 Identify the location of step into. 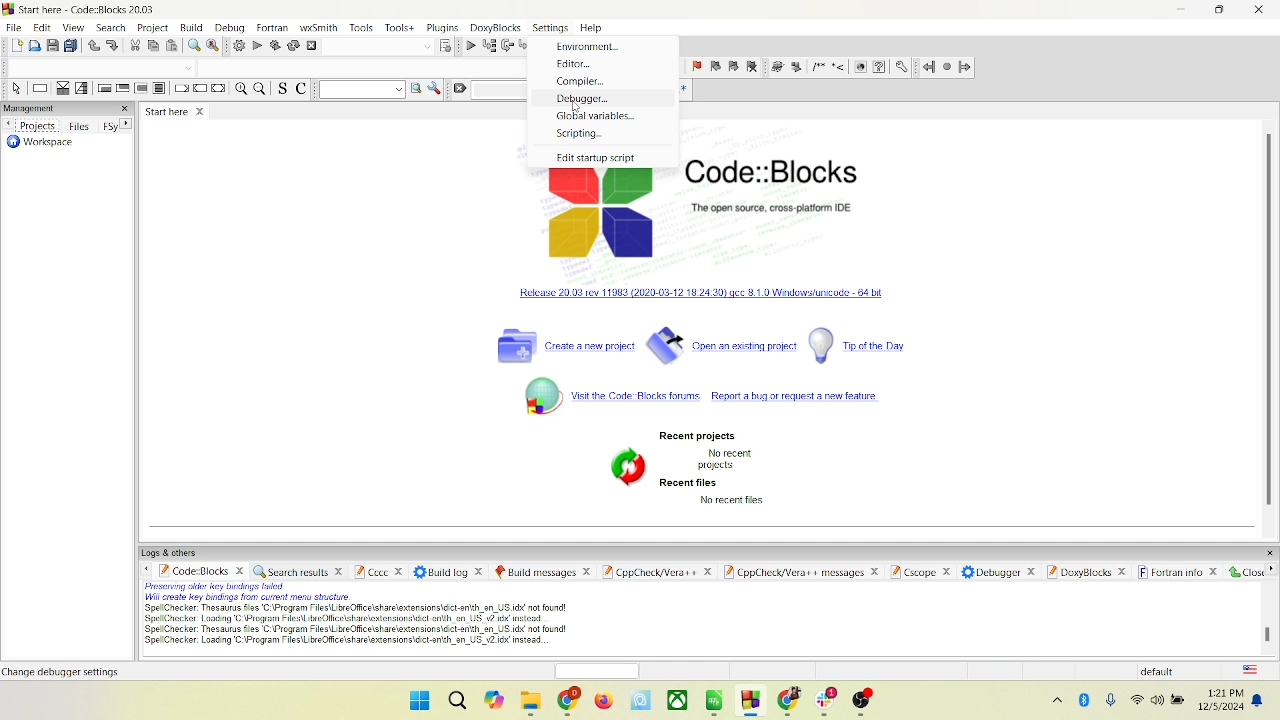
(526, 46).